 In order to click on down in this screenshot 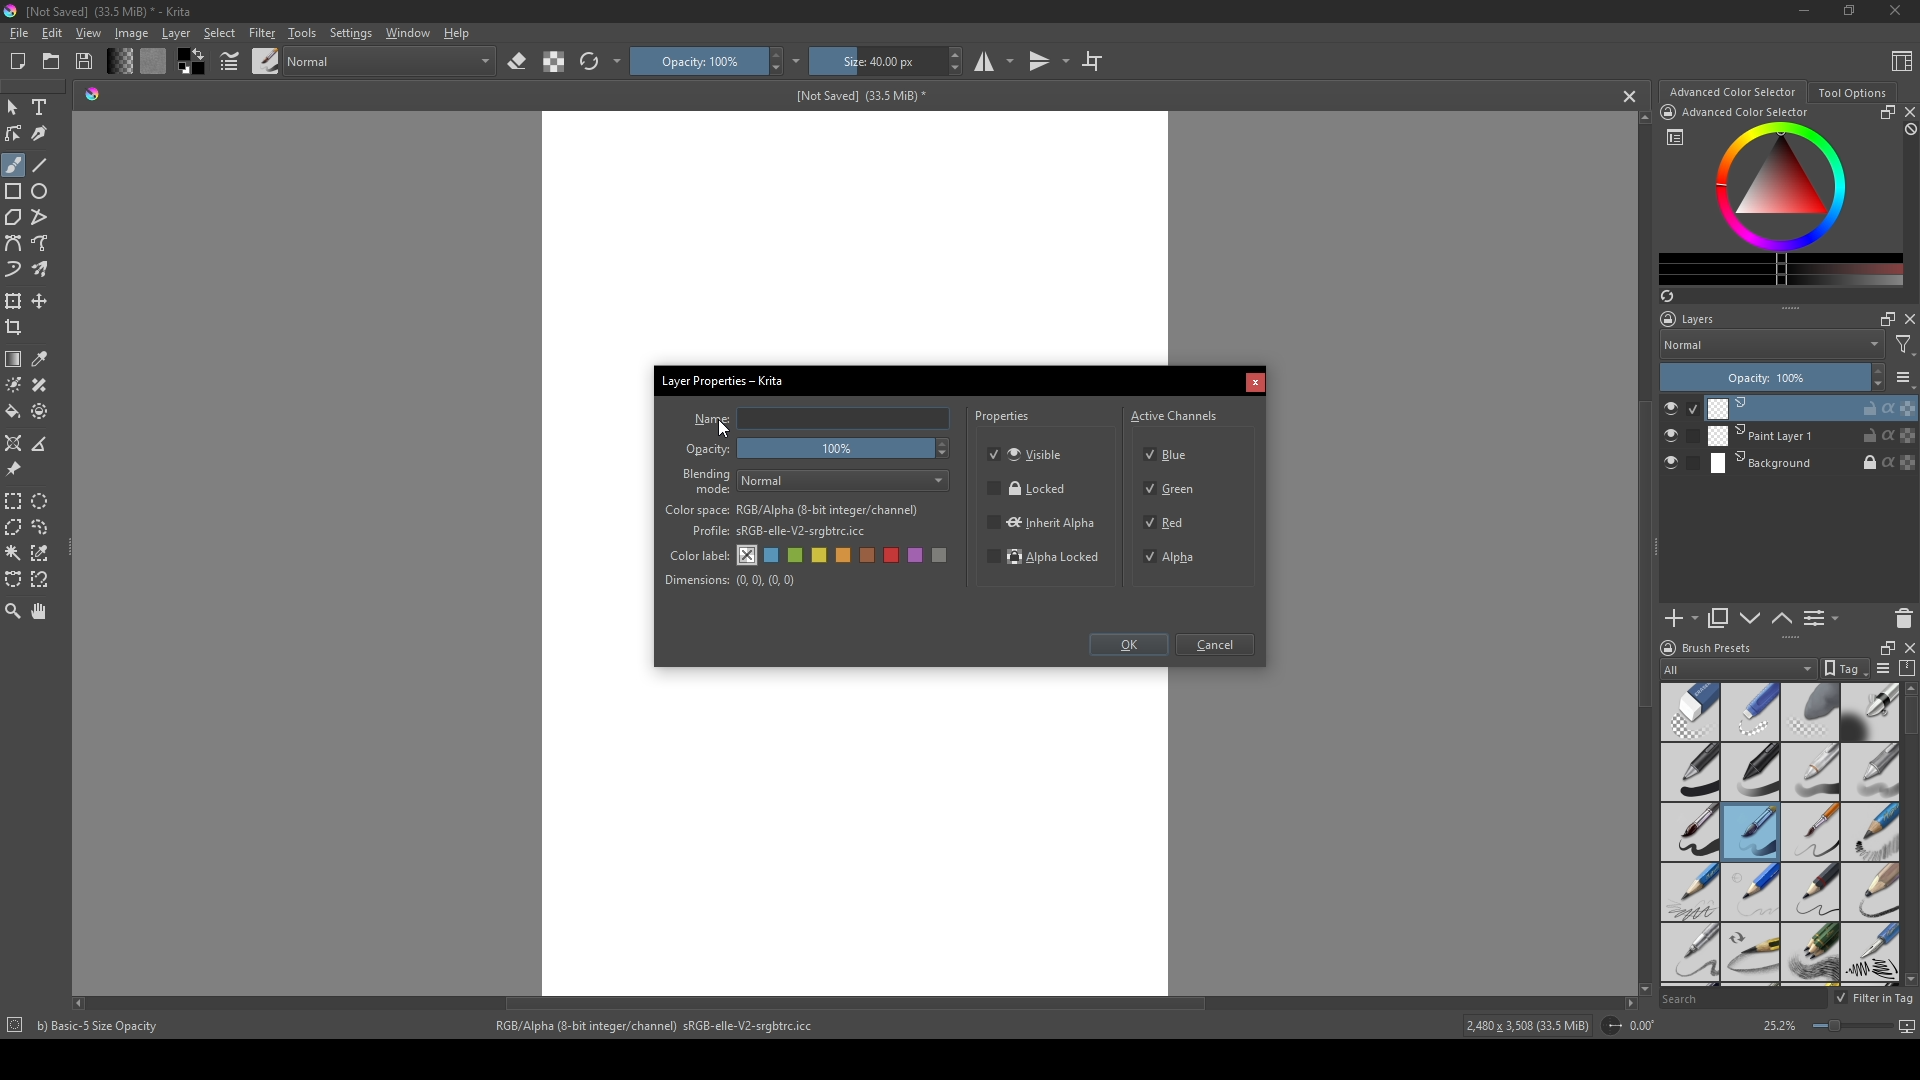, I will do `click(1750, 618)`.